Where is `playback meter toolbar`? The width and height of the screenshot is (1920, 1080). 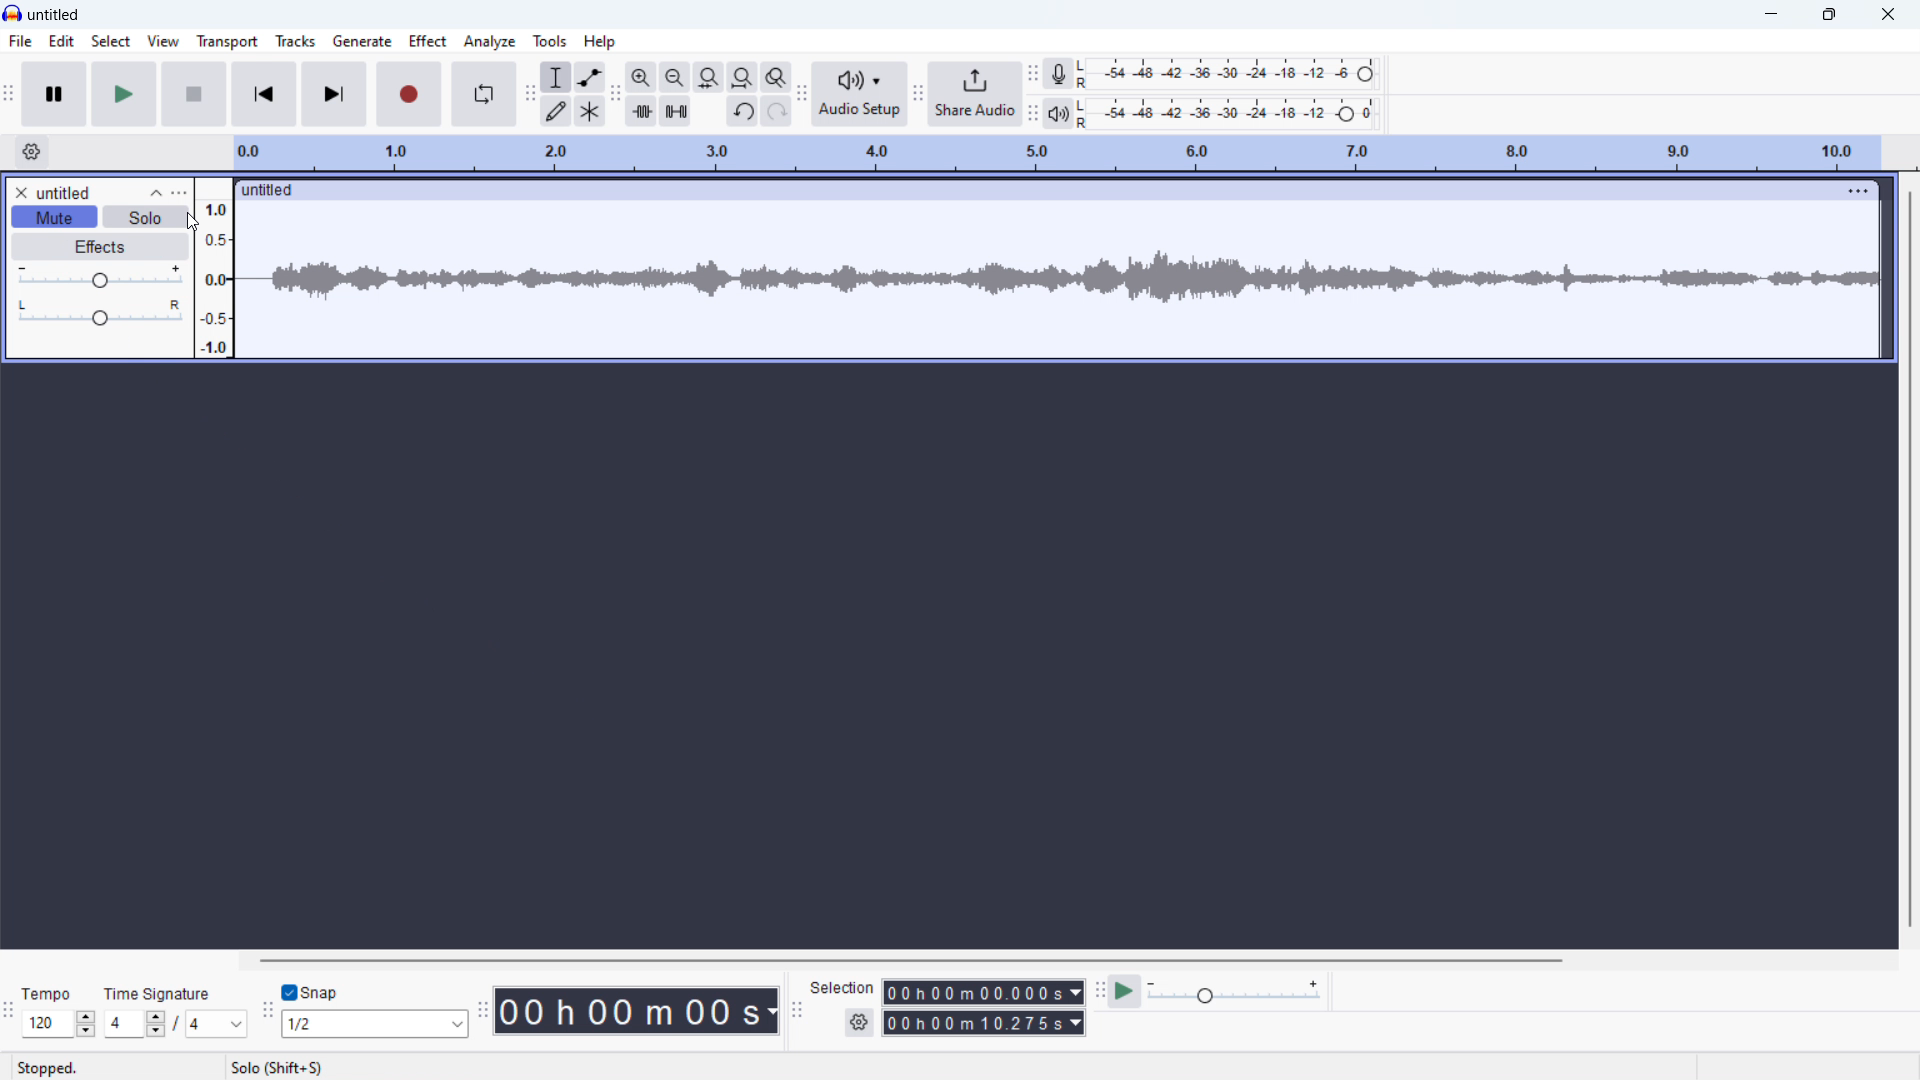 playback meter toolbar is located at coordinates (1033, 114).